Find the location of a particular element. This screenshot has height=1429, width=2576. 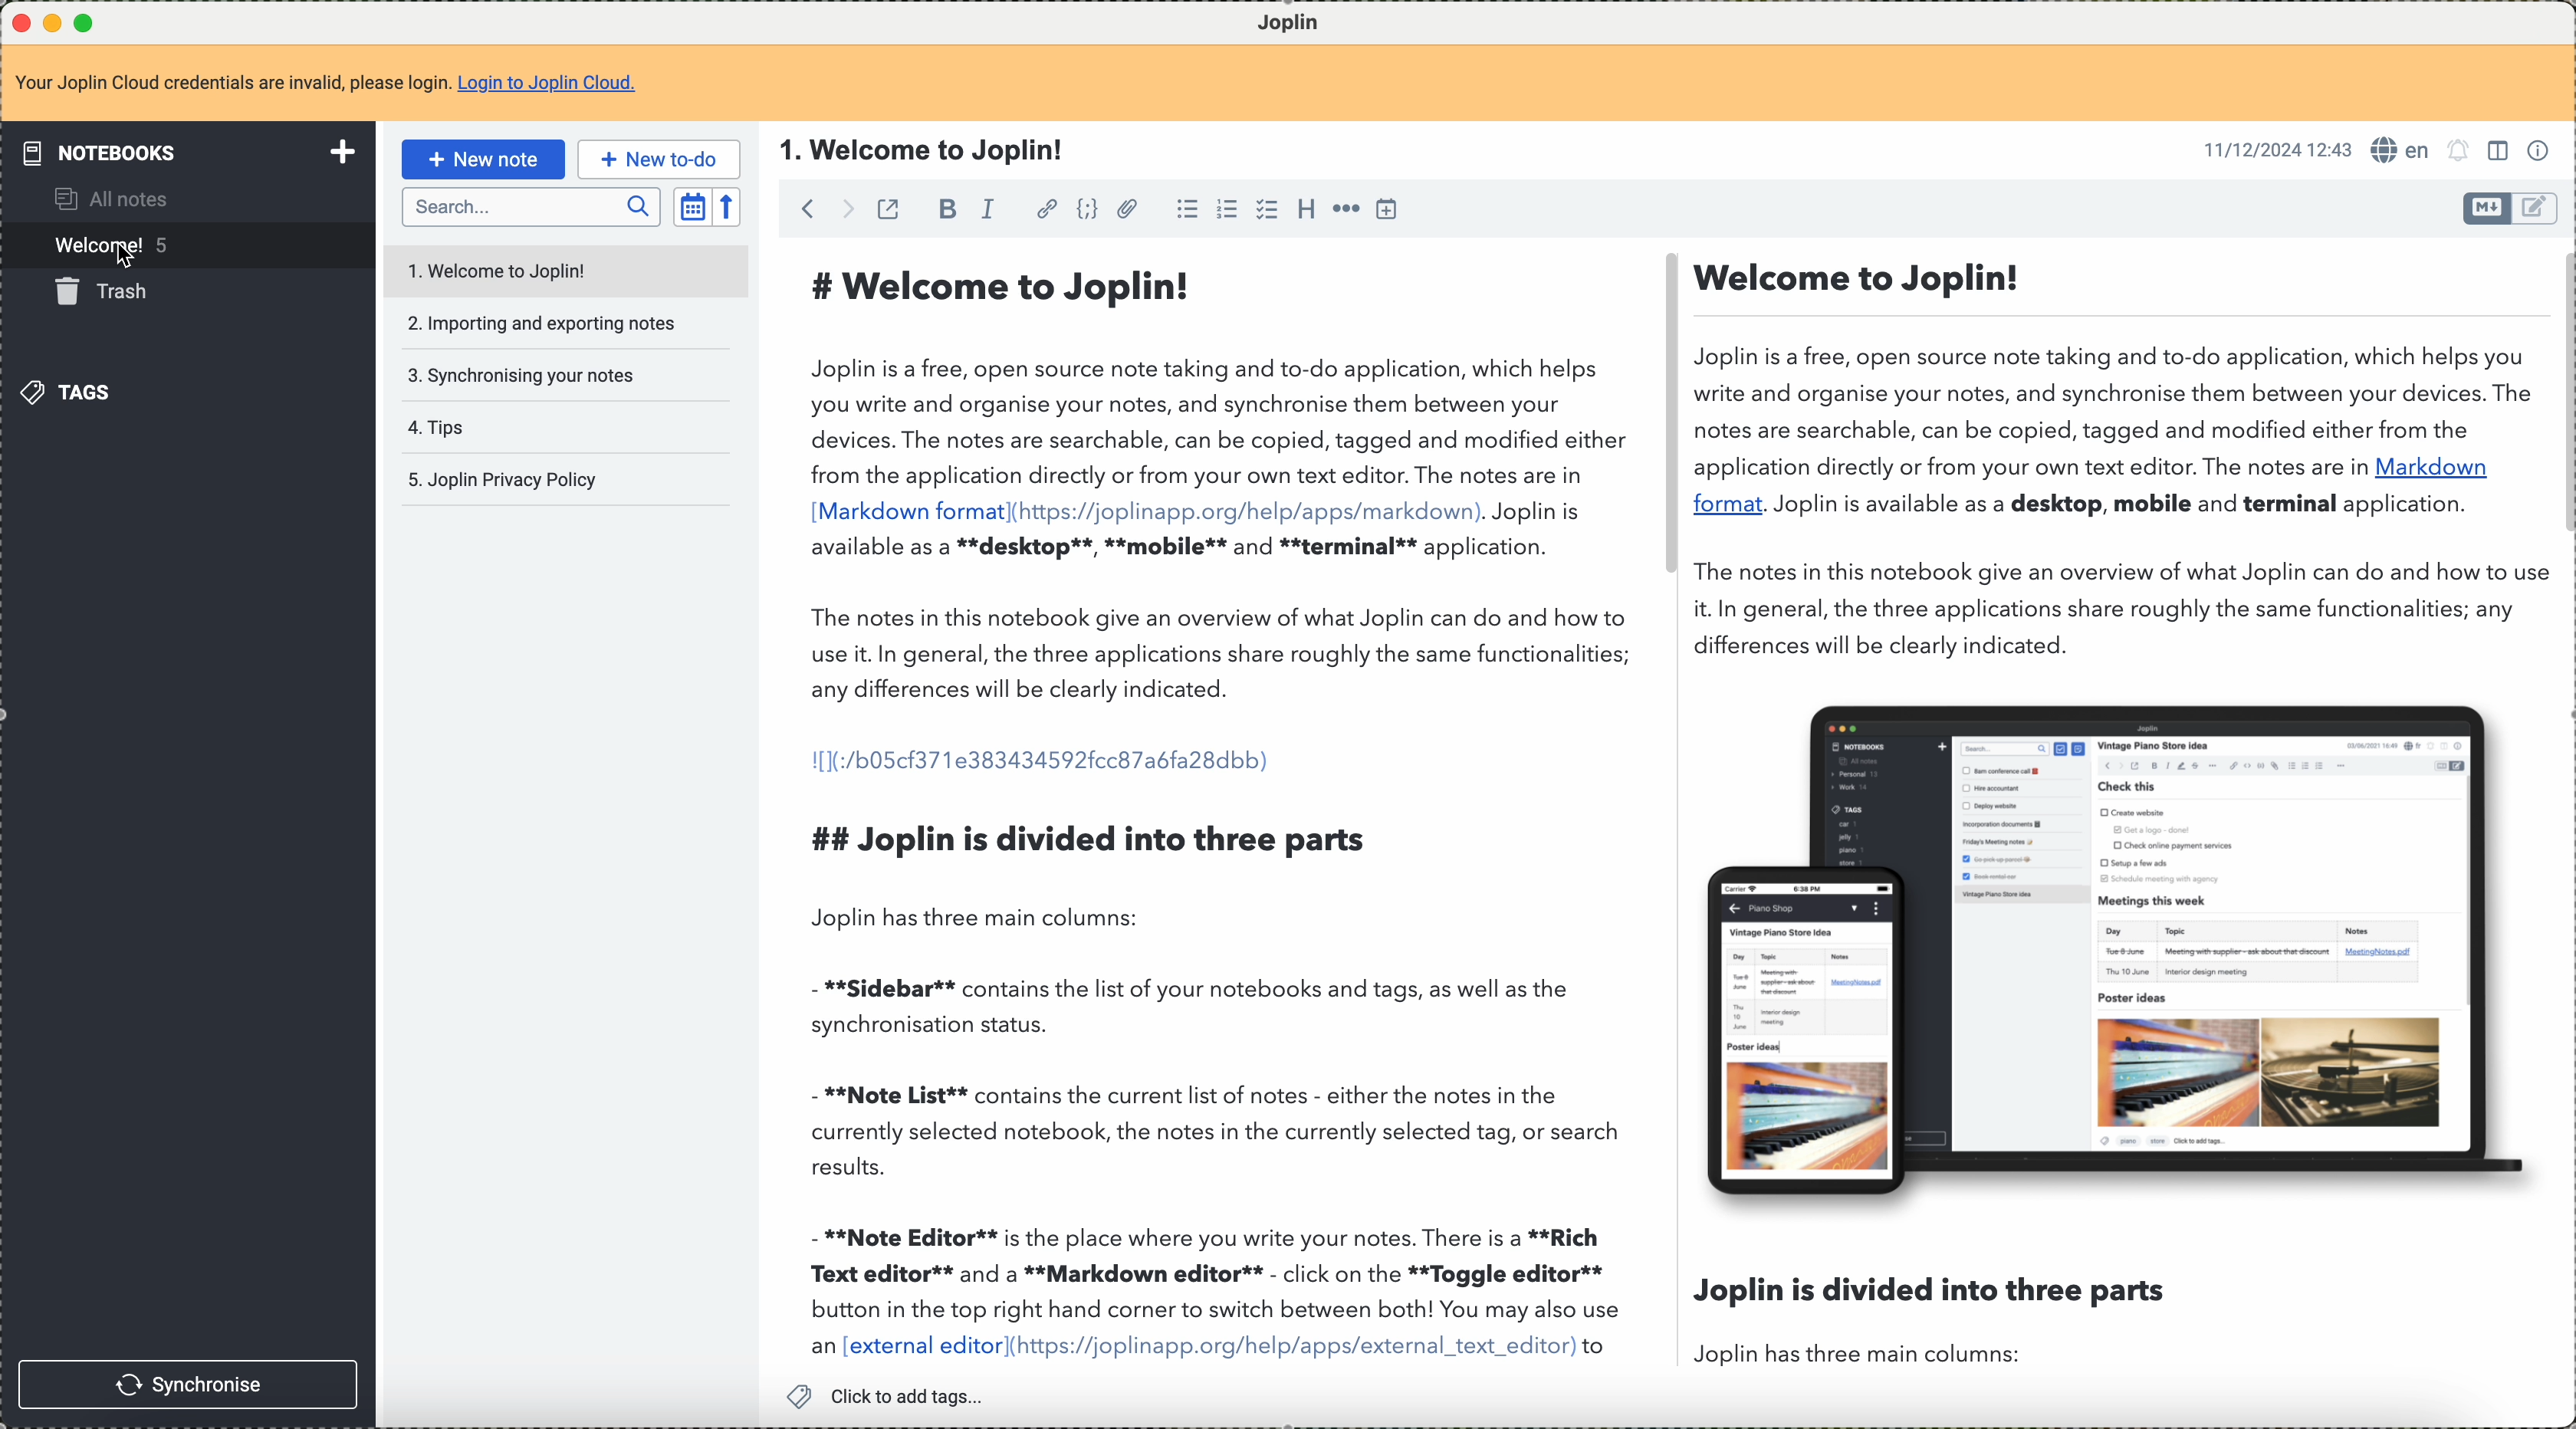

italic is located at coordinates (991, 209).